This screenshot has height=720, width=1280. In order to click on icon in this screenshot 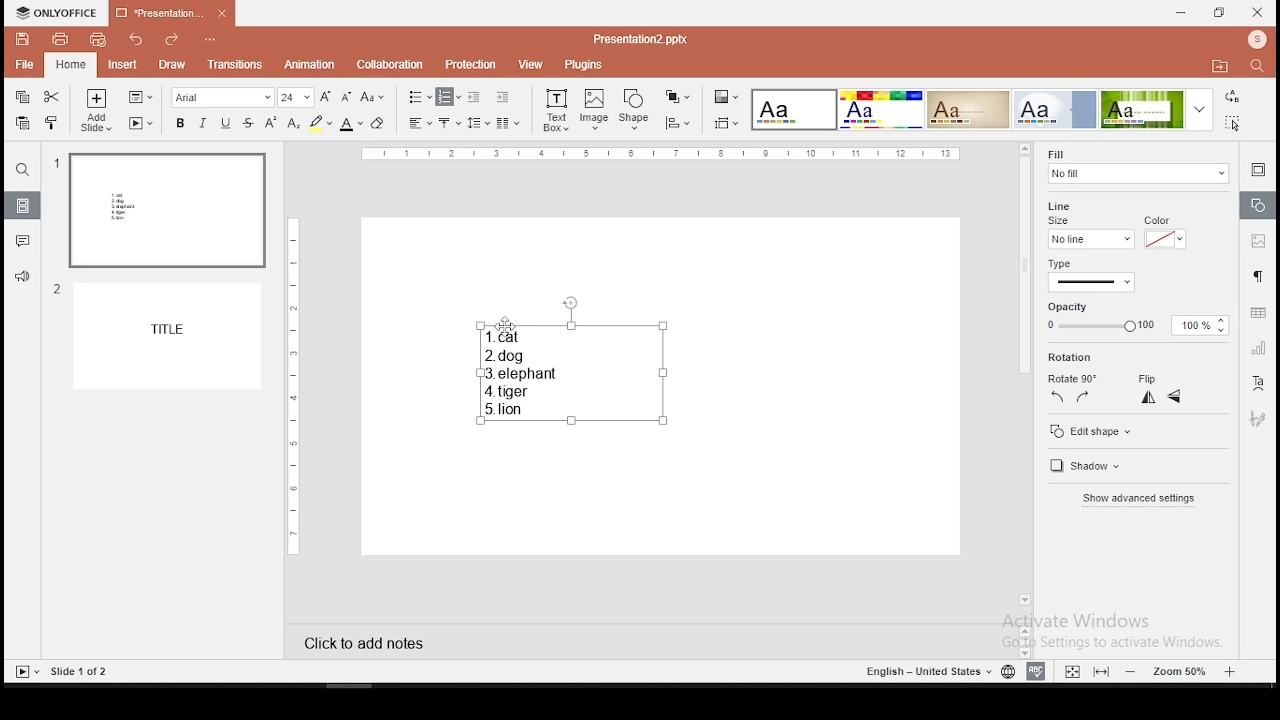, I will do `click(1256, 41)`.